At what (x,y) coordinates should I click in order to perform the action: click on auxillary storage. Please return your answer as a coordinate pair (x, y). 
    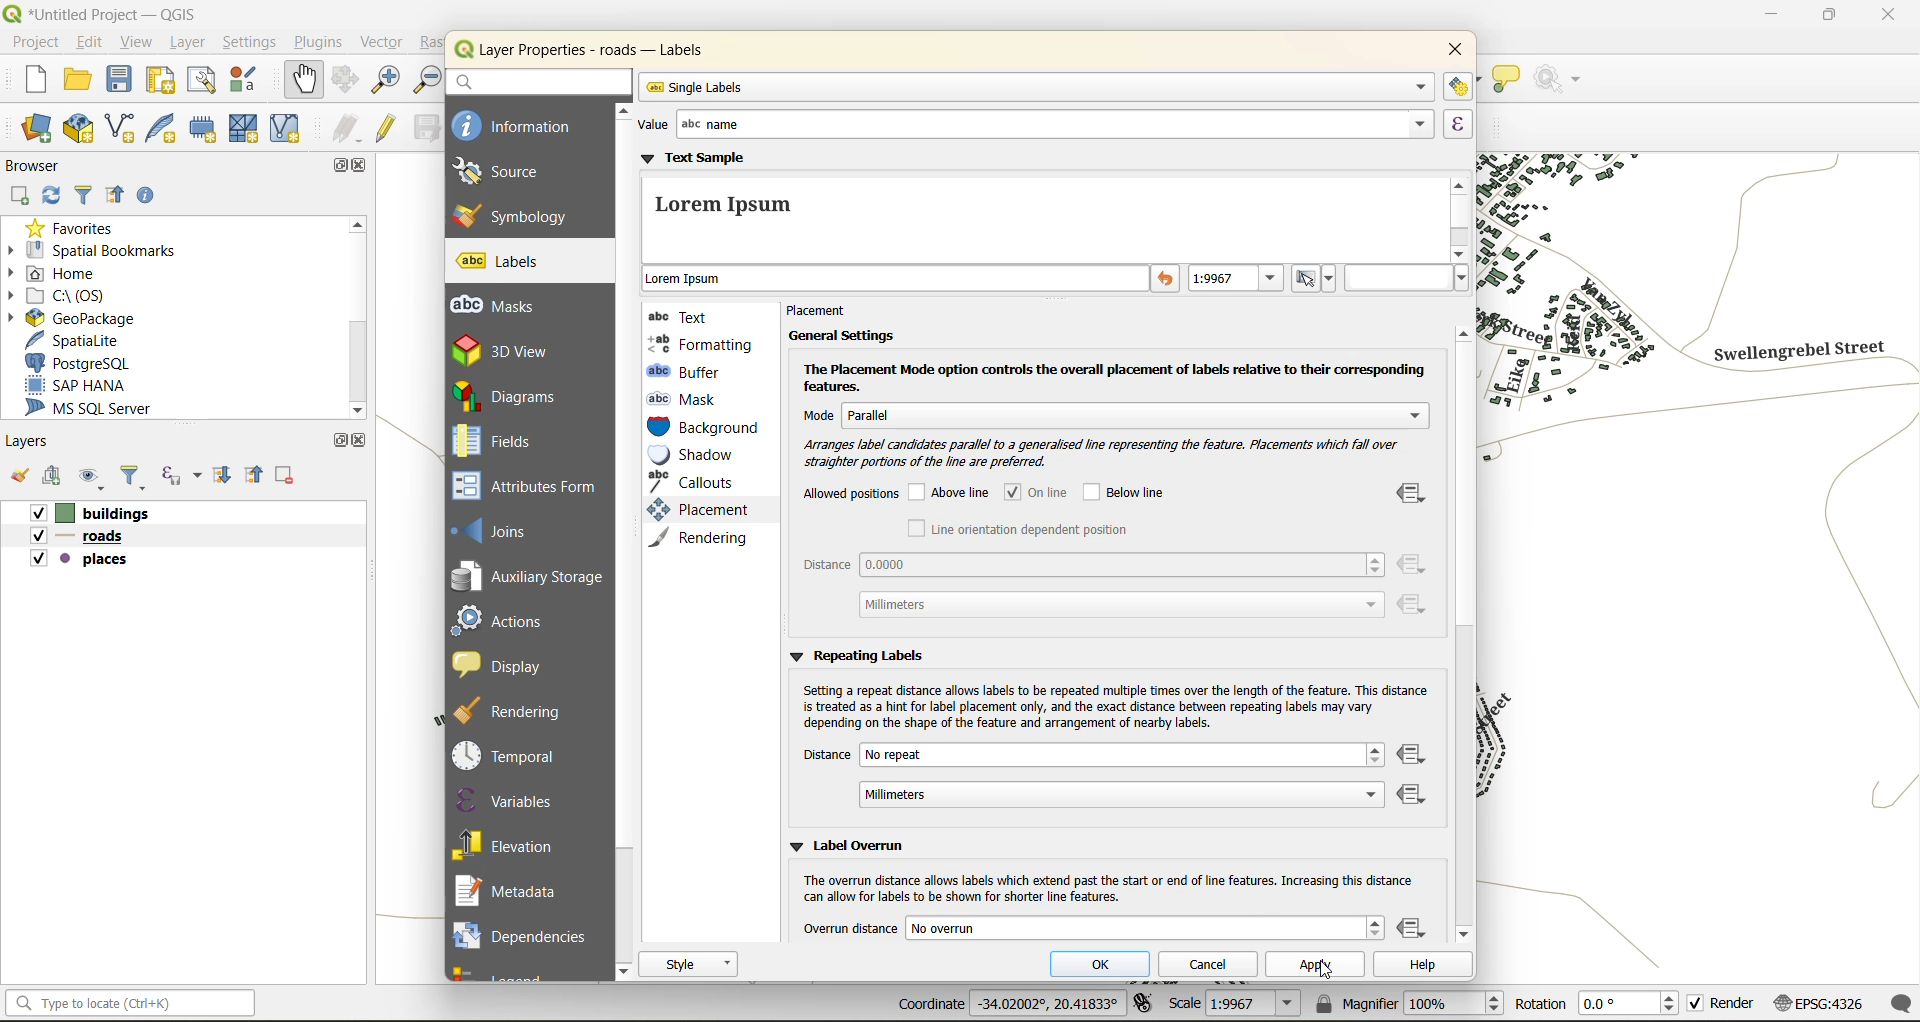
    Looking at the image, I should click on (529, 580).